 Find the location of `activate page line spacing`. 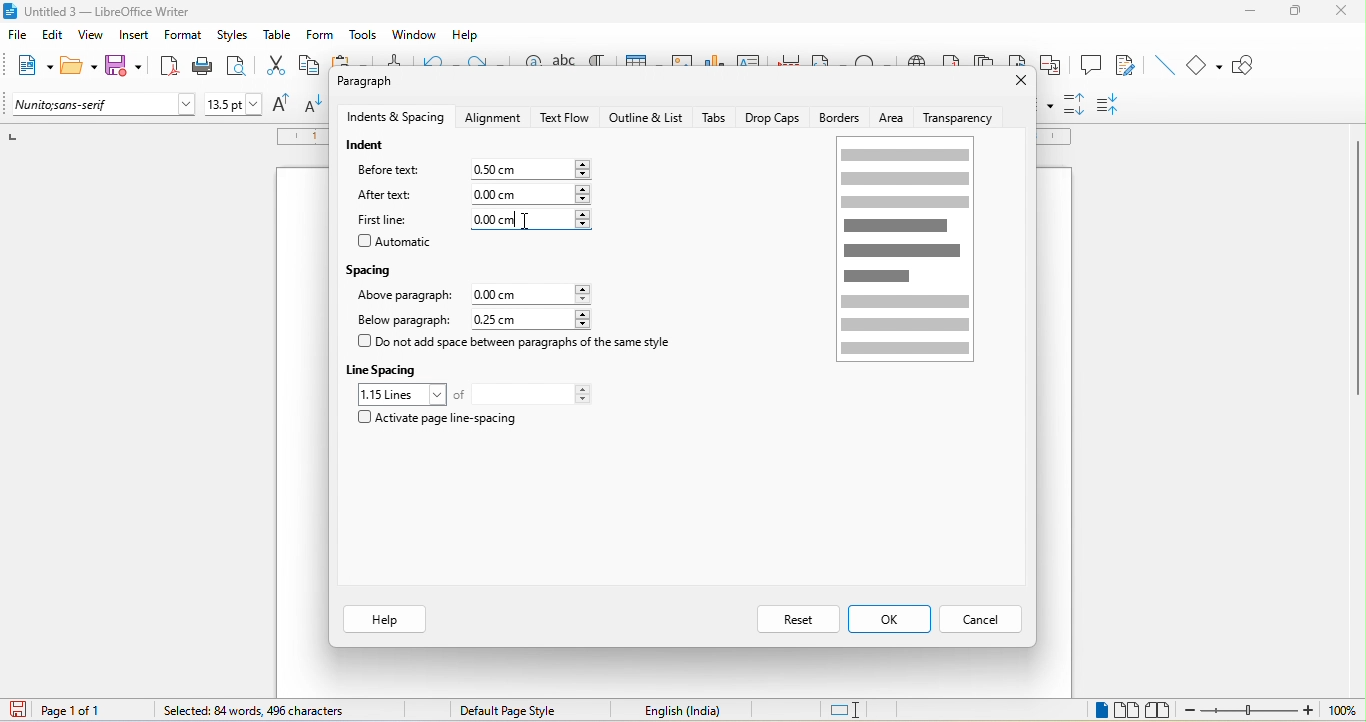

activate page line spacing is located at coordinates (450, 420).